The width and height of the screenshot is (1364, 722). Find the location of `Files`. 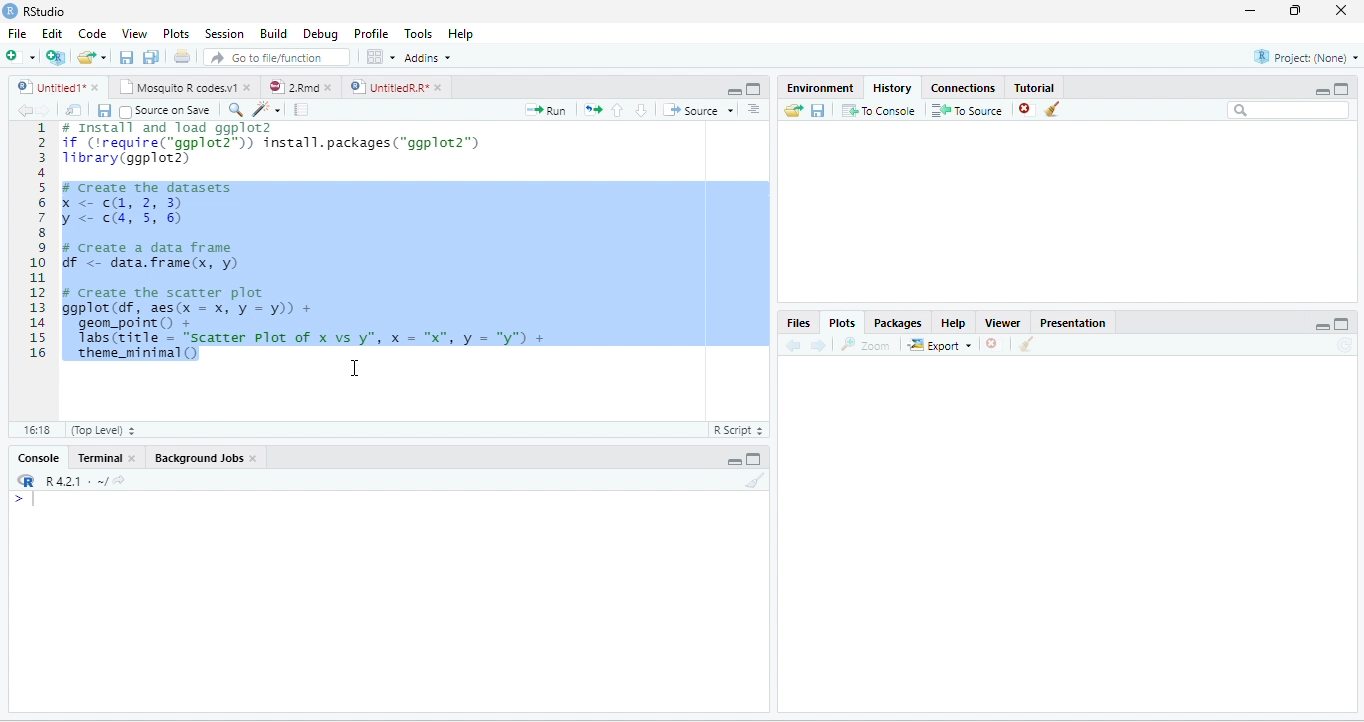

Files is located at coordinates (798, 322).